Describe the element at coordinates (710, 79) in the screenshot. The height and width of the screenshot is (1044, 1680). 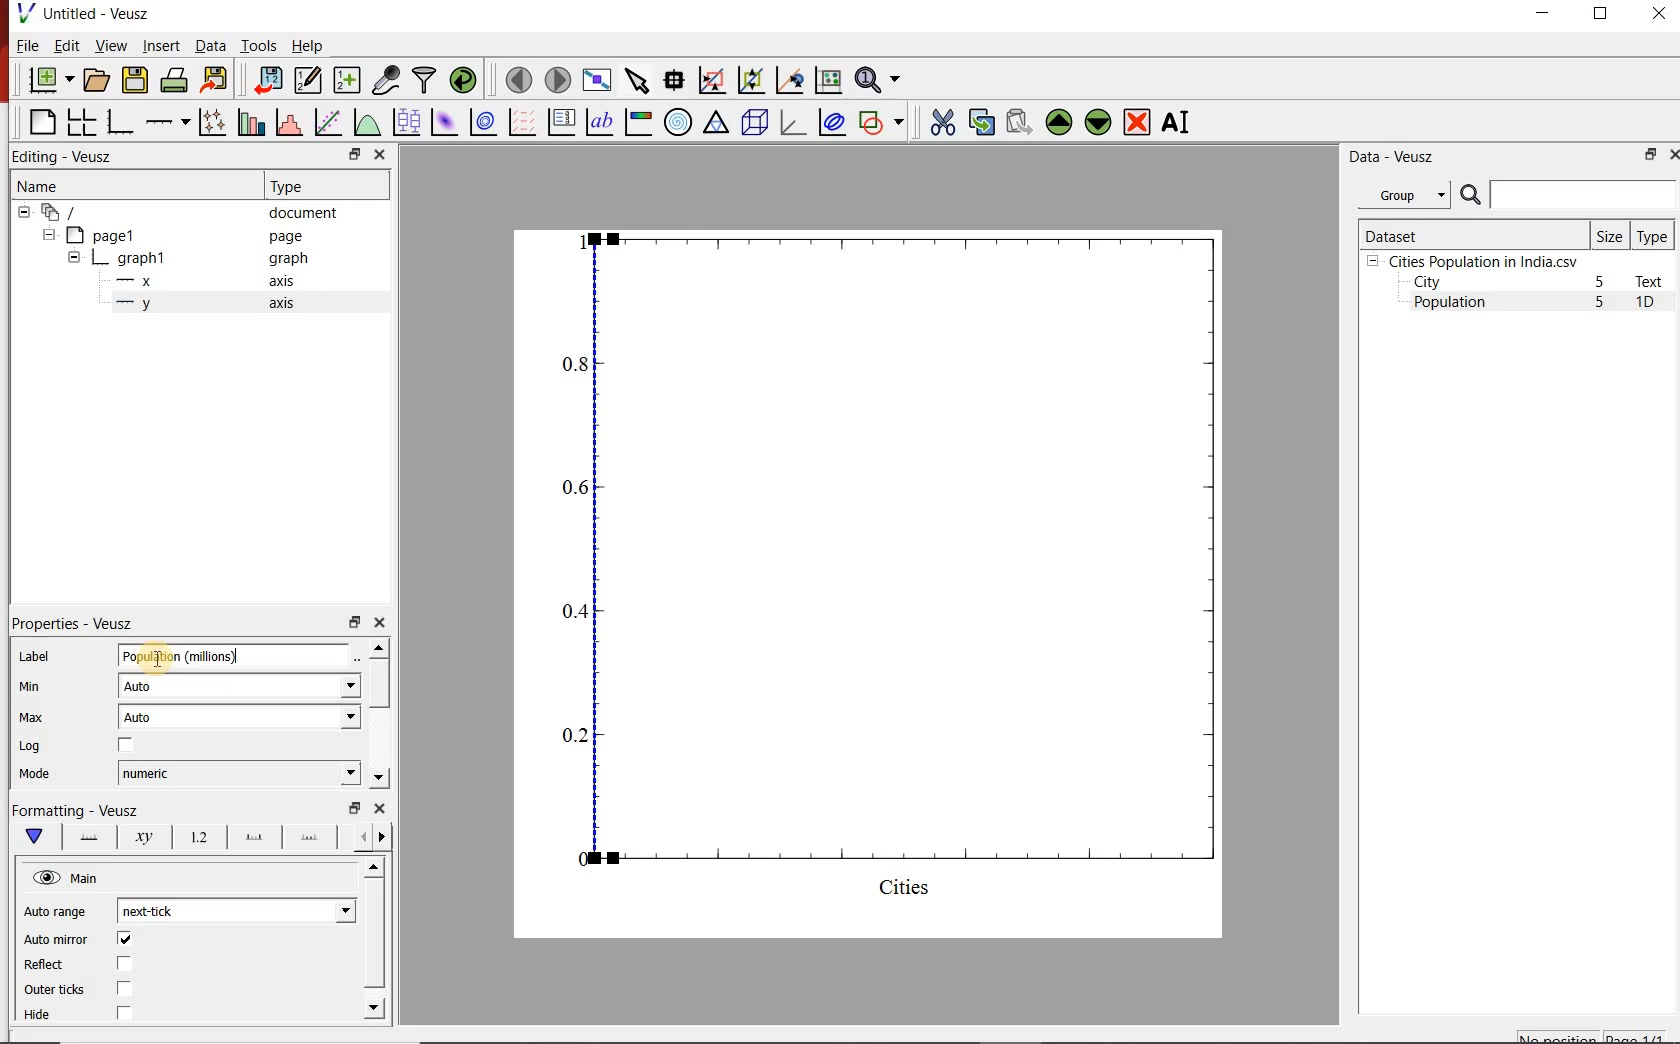
I see `click or draw a rectangle to zoom graph indexes` at that location.